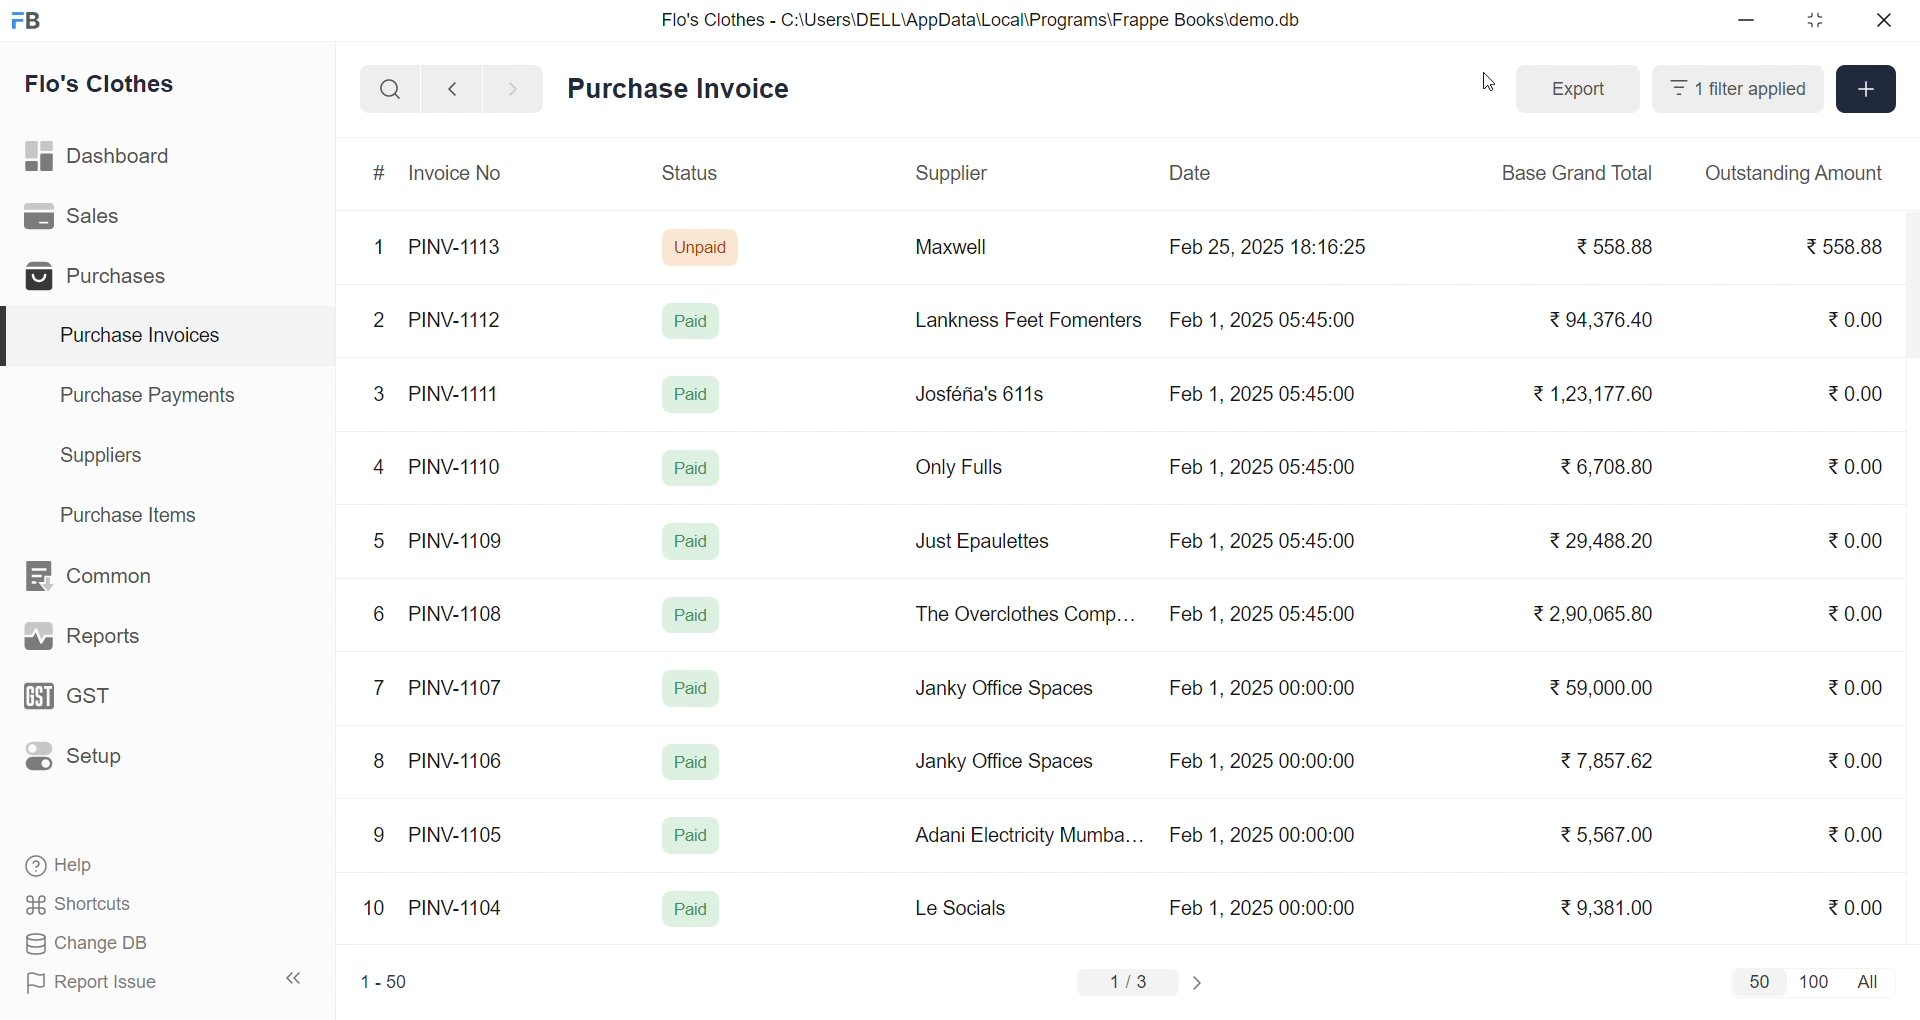  I want to click on Add, so click(1867, 90).